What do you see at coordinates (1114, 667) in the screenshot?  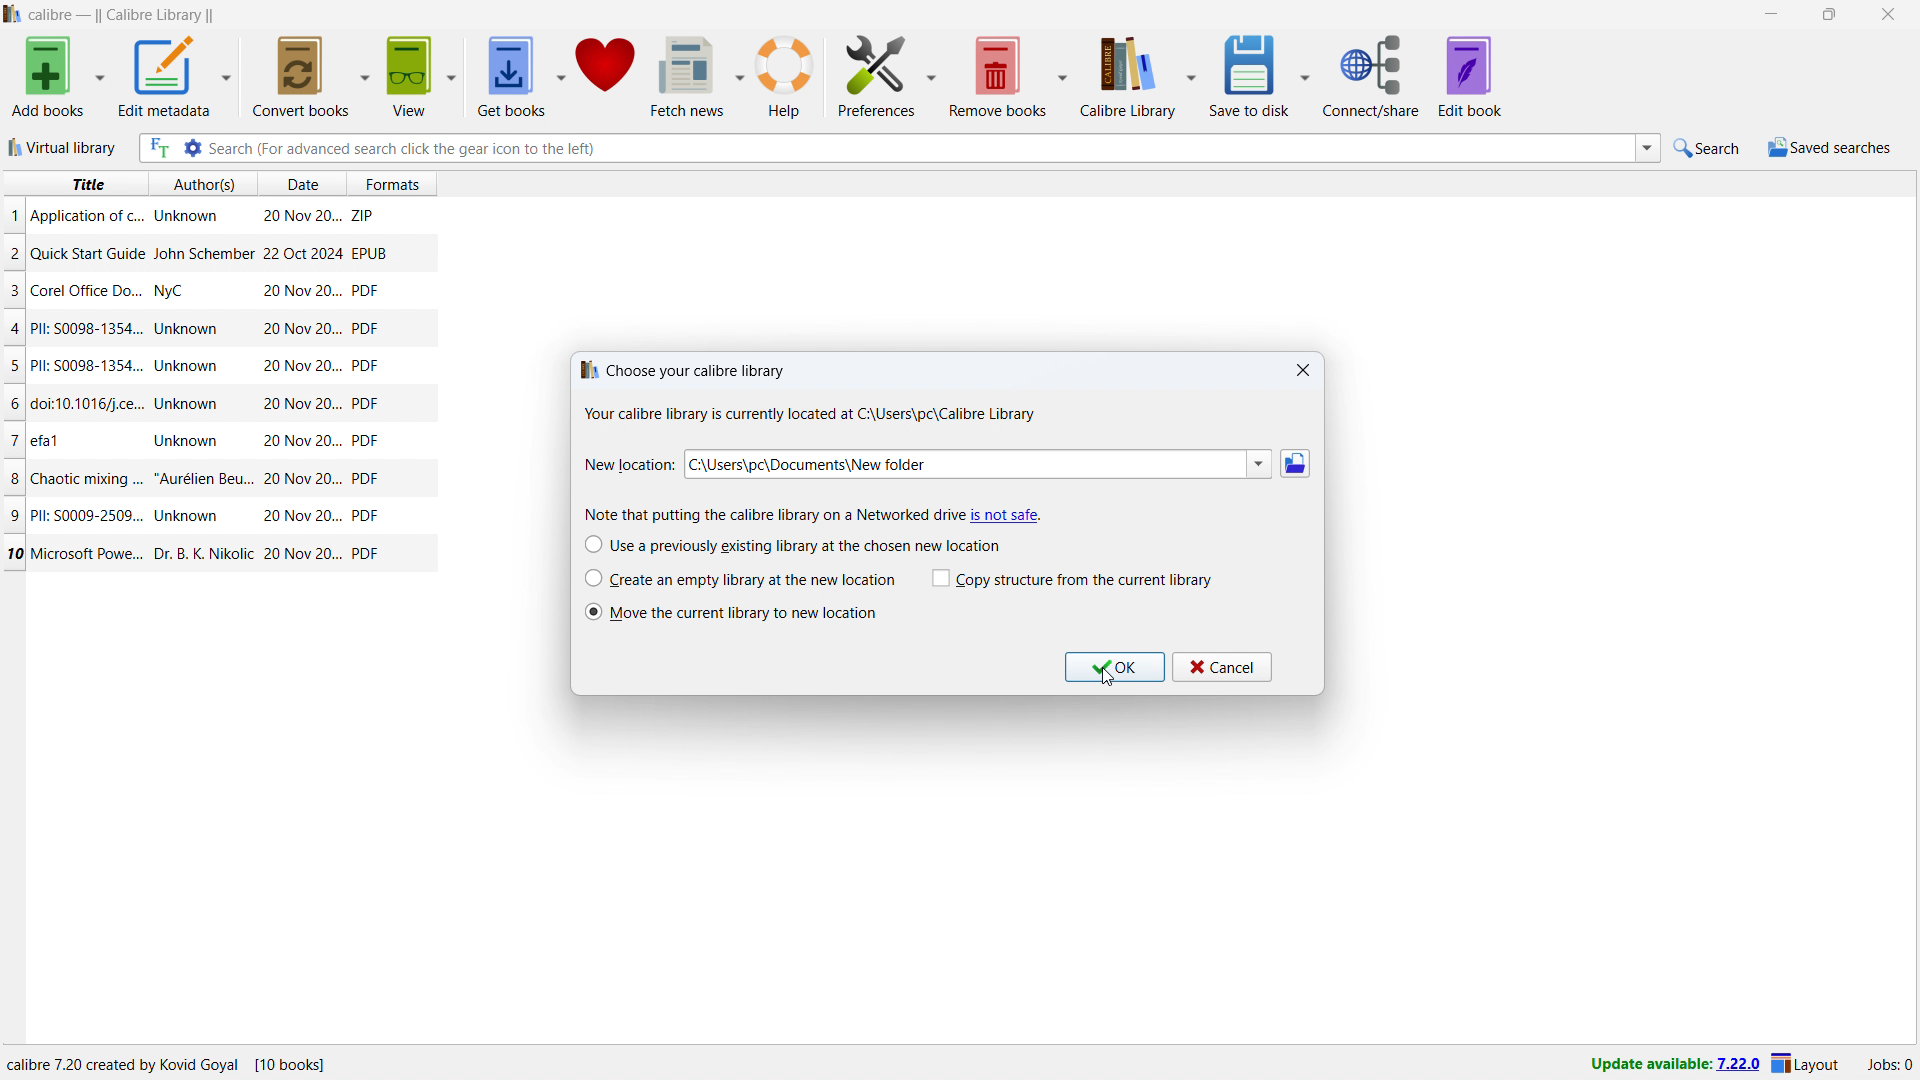 I see `ok` at bounding box center [1114, 667].